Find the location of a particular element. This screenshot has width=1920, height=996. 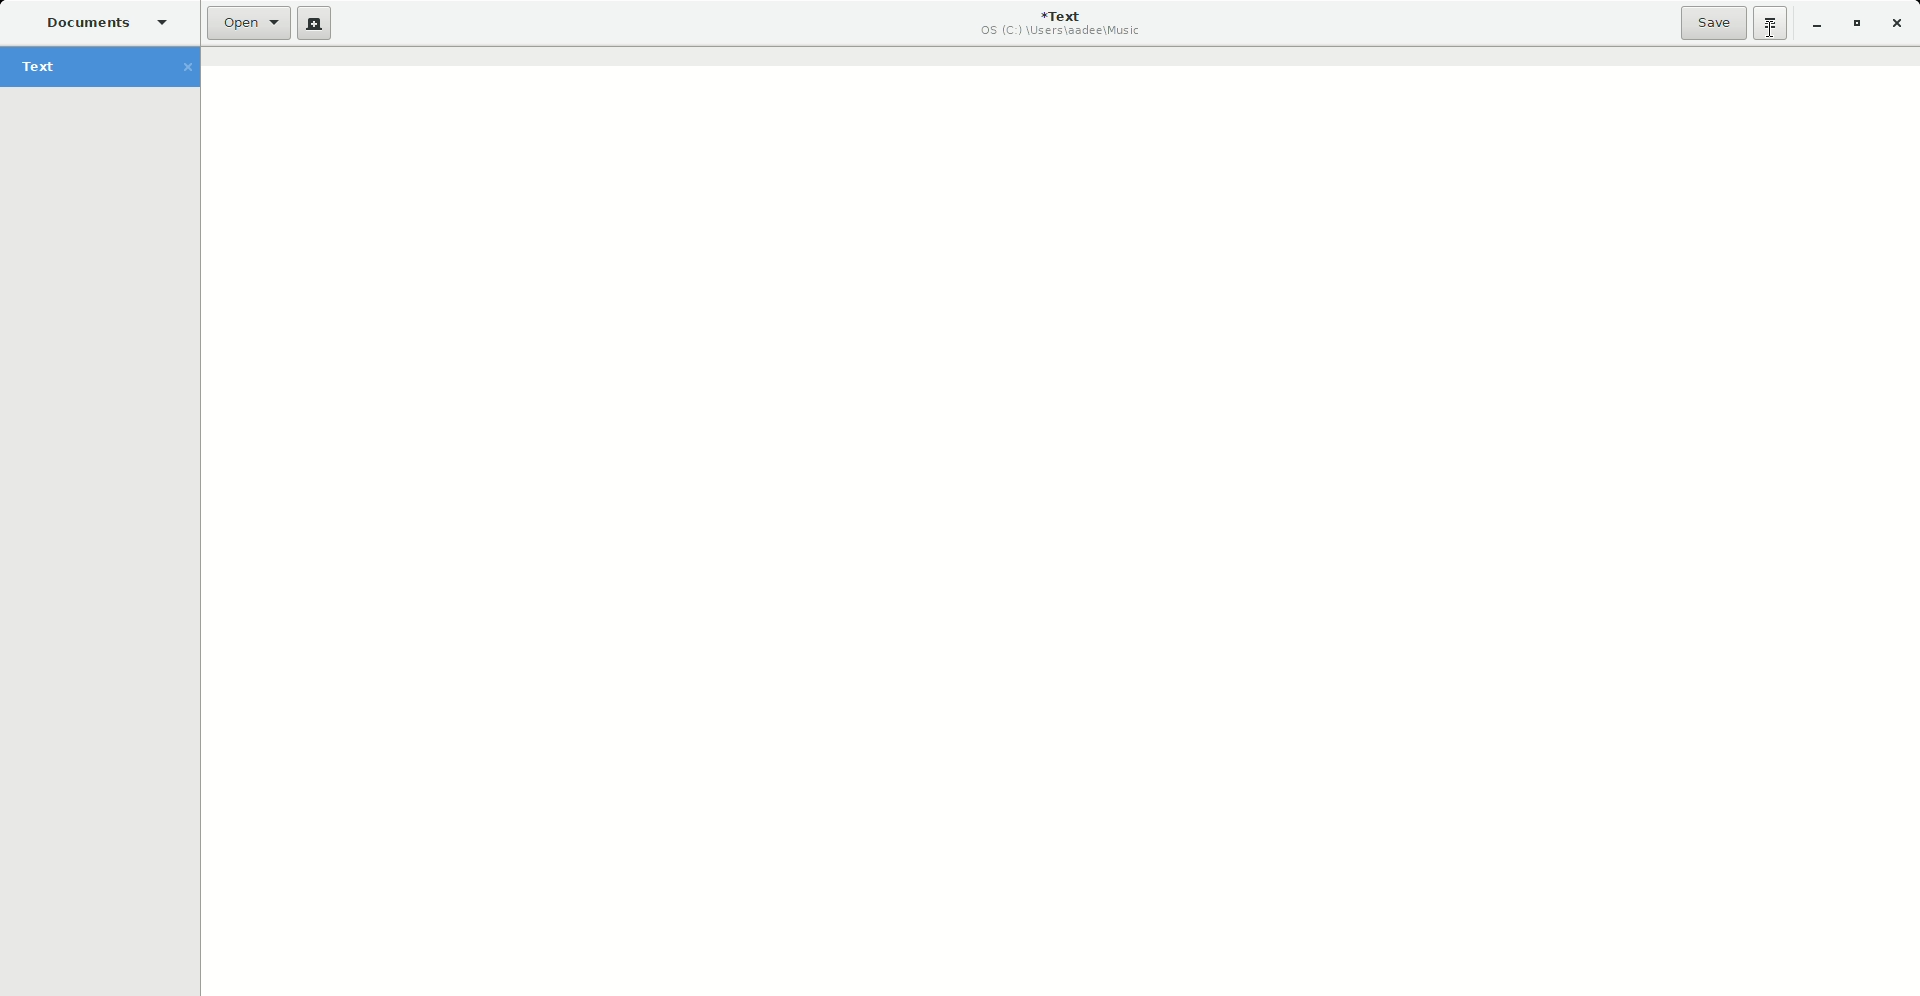

Text is located at coordinates (101, 66).